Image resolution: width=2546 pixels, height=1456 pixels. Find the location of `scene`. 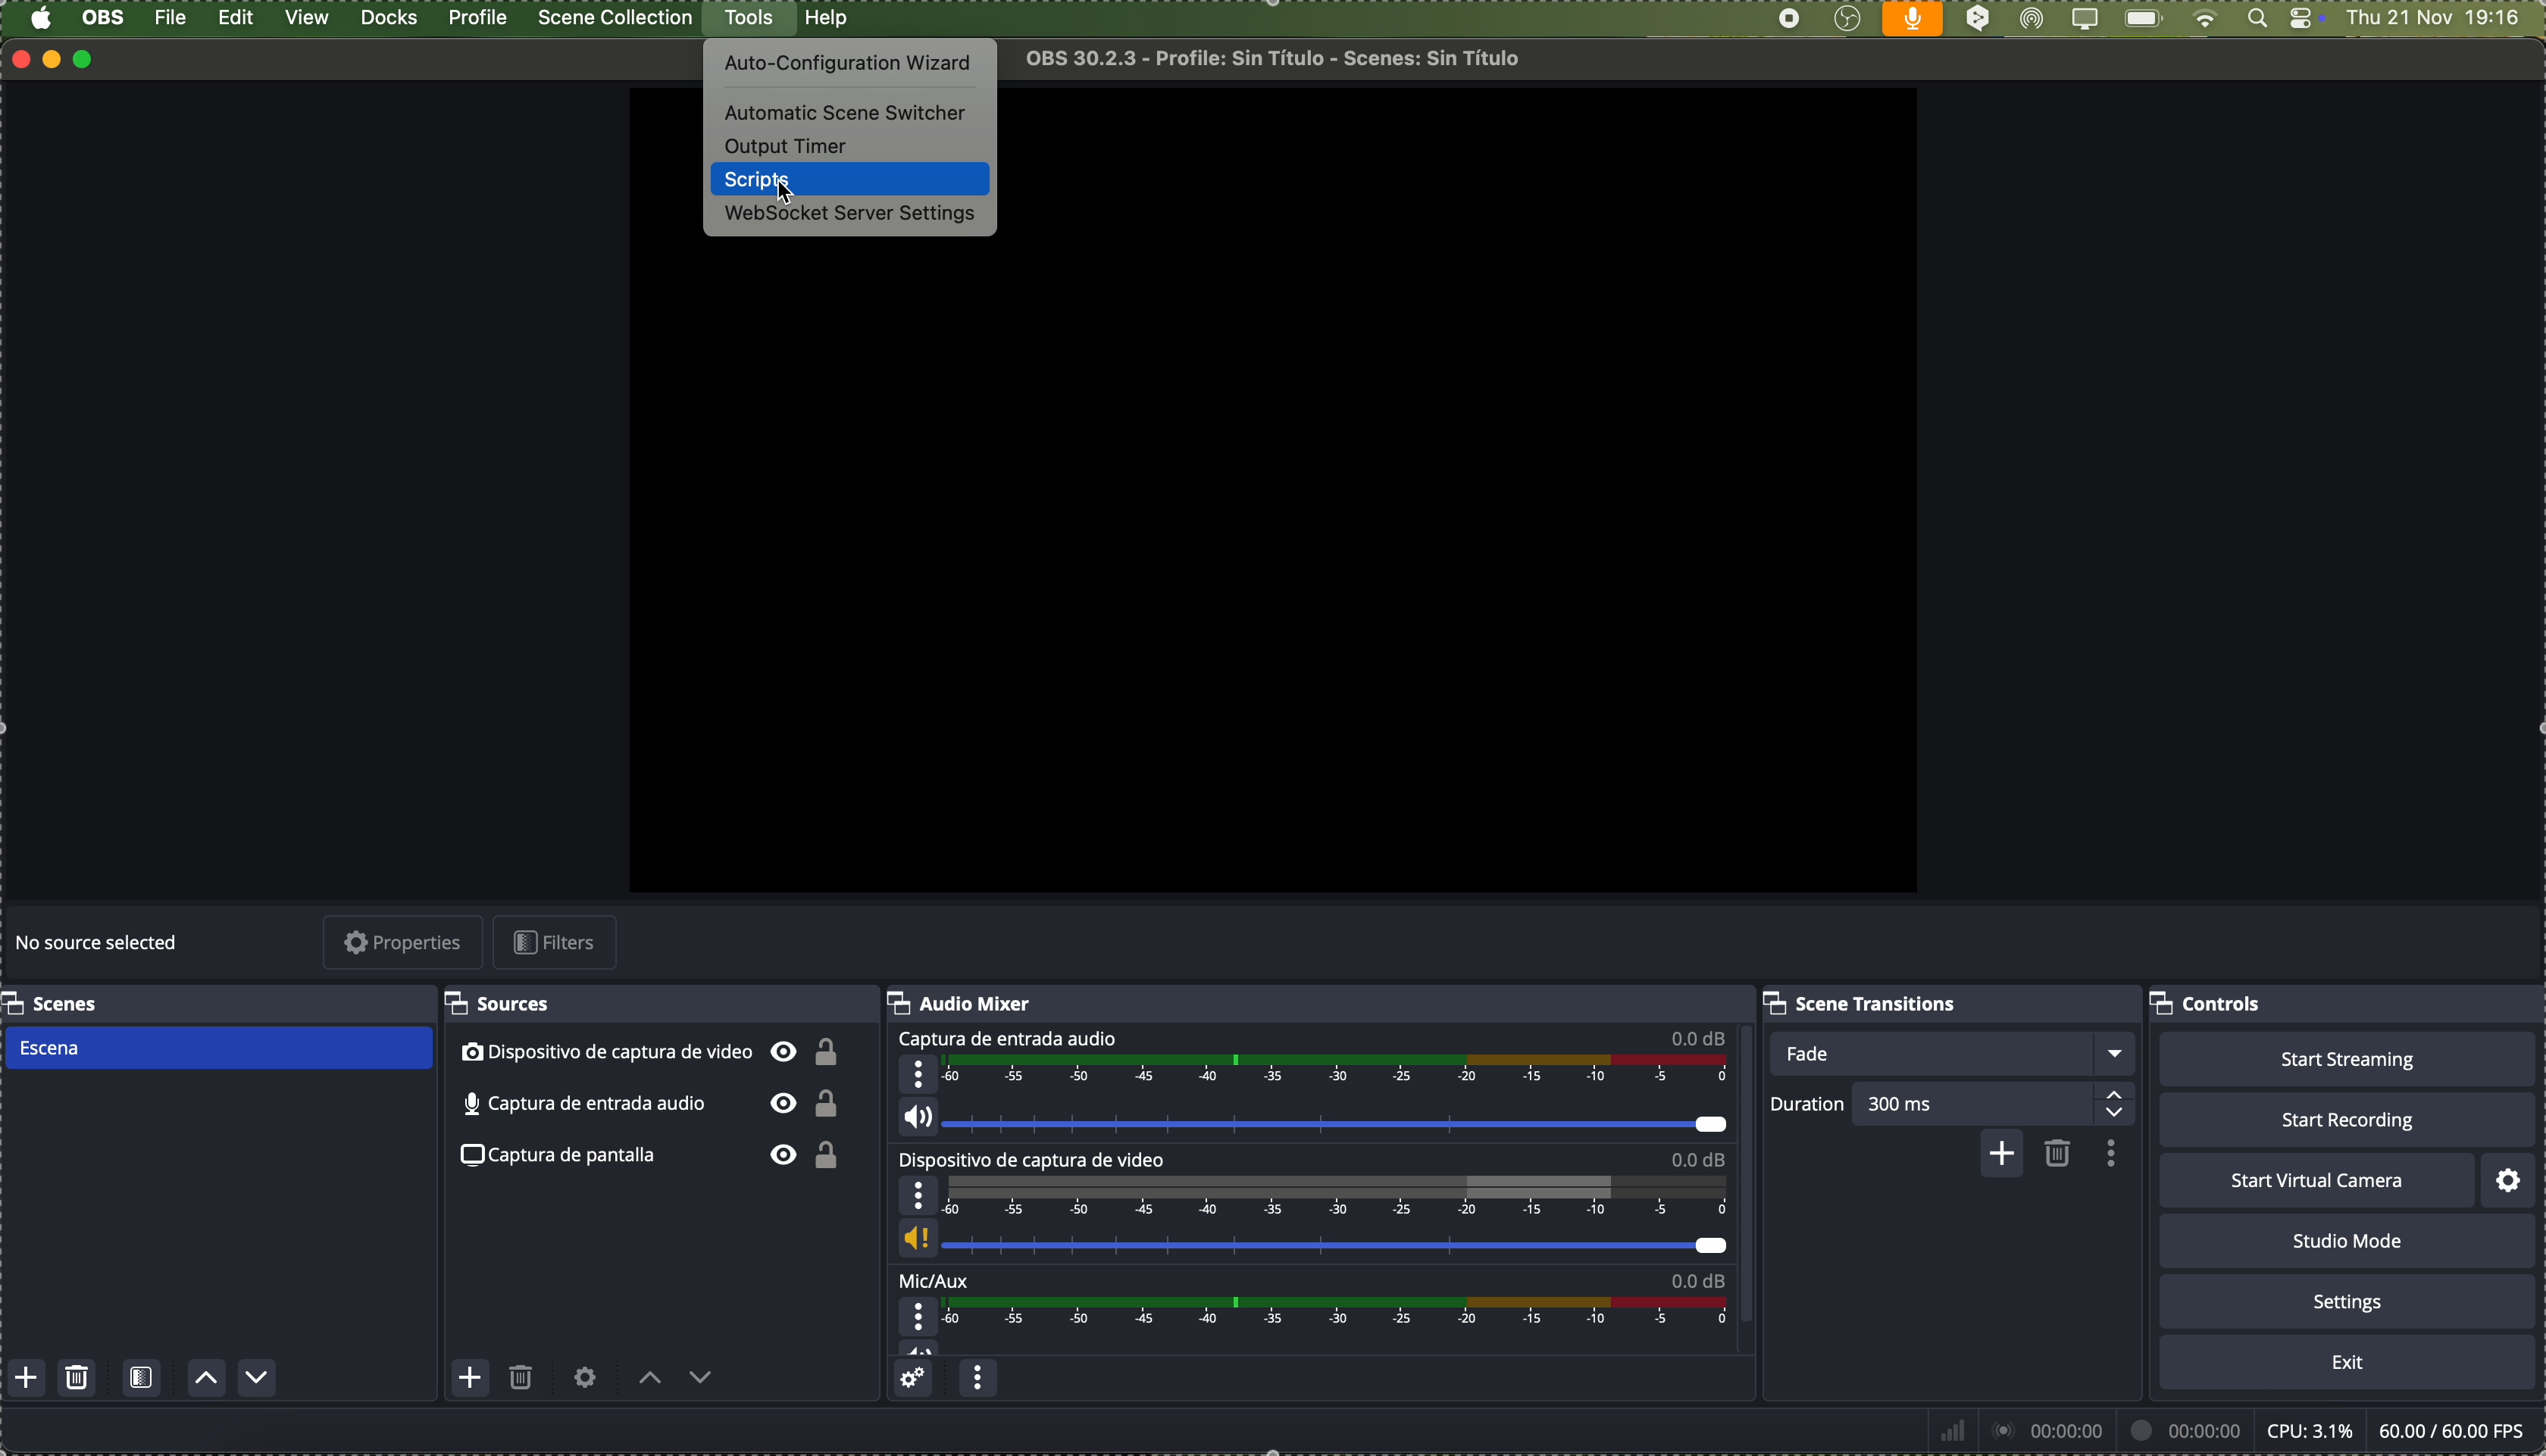

scene is located at coordinates (216, 1049).